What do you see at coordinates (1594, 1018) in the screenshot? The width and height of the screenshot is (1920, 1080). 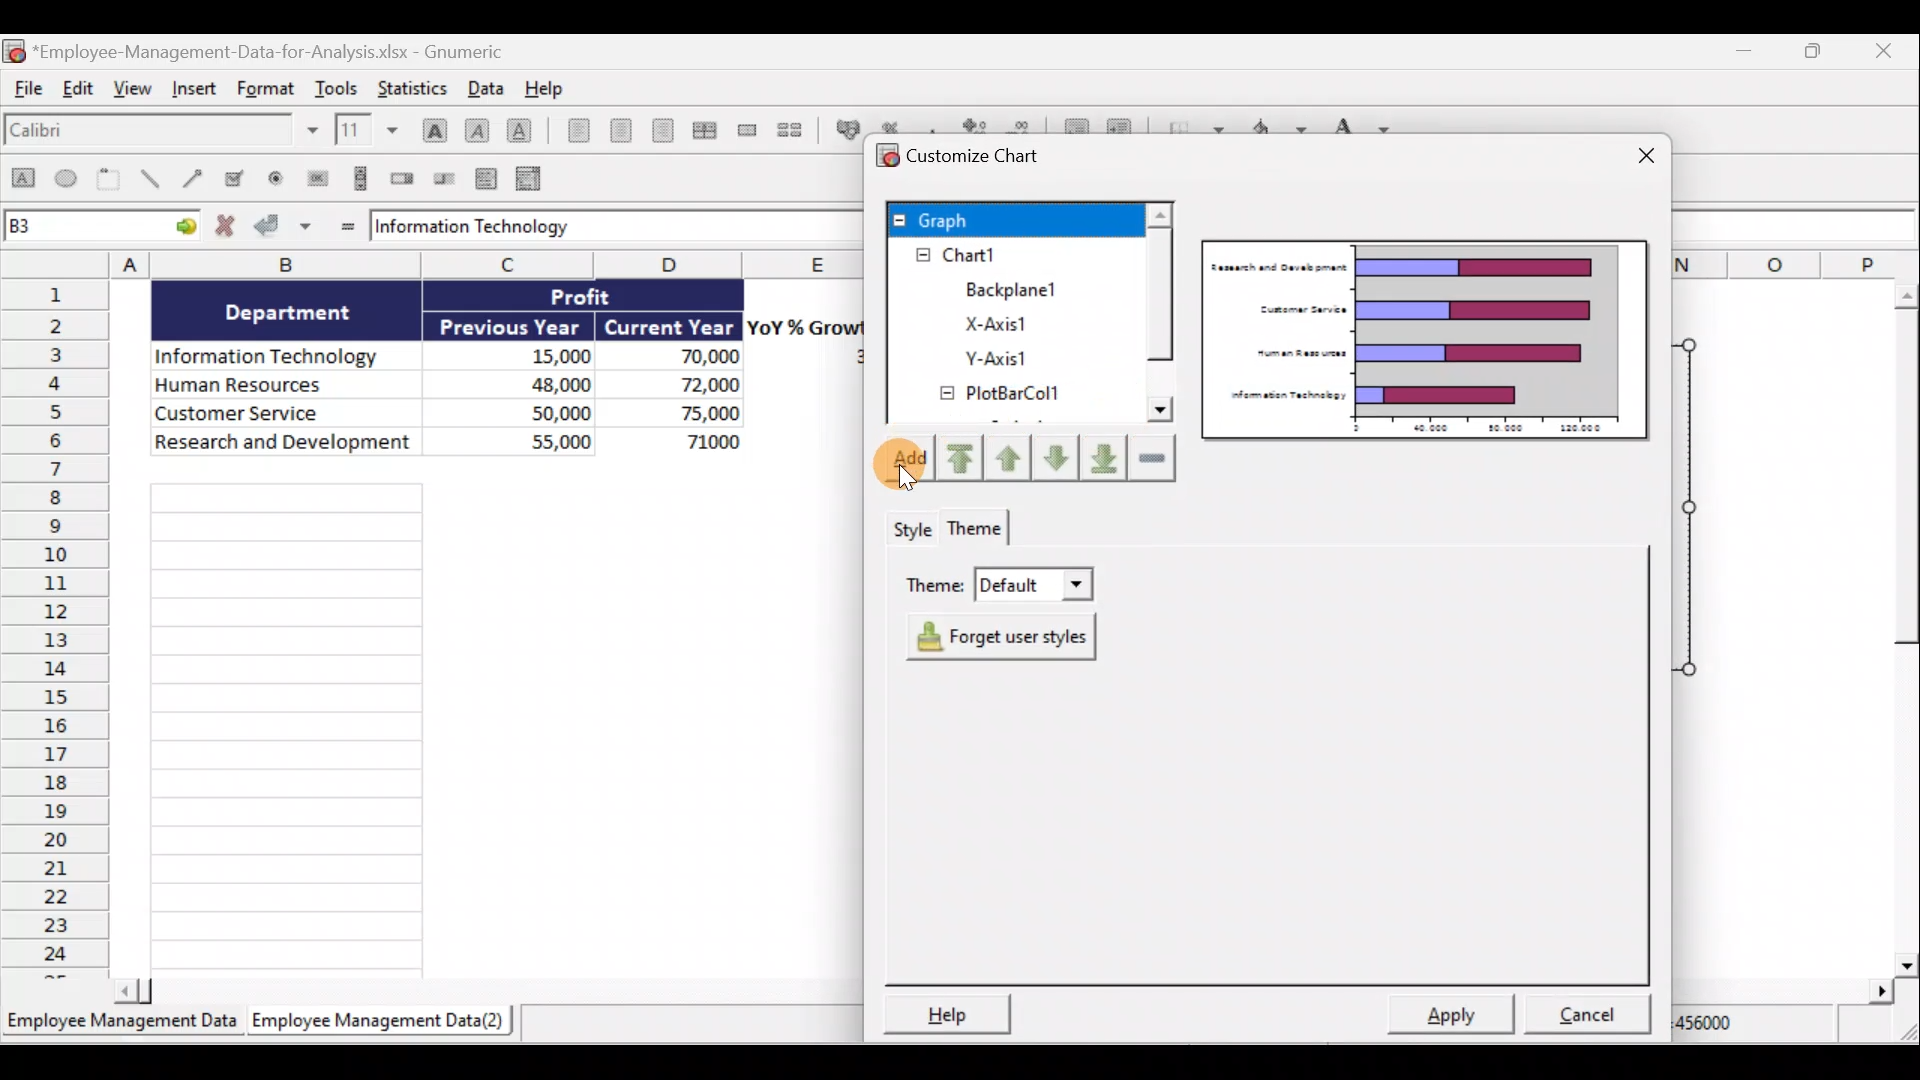 I see `Cancel` at bounding box center [1594, 1018].